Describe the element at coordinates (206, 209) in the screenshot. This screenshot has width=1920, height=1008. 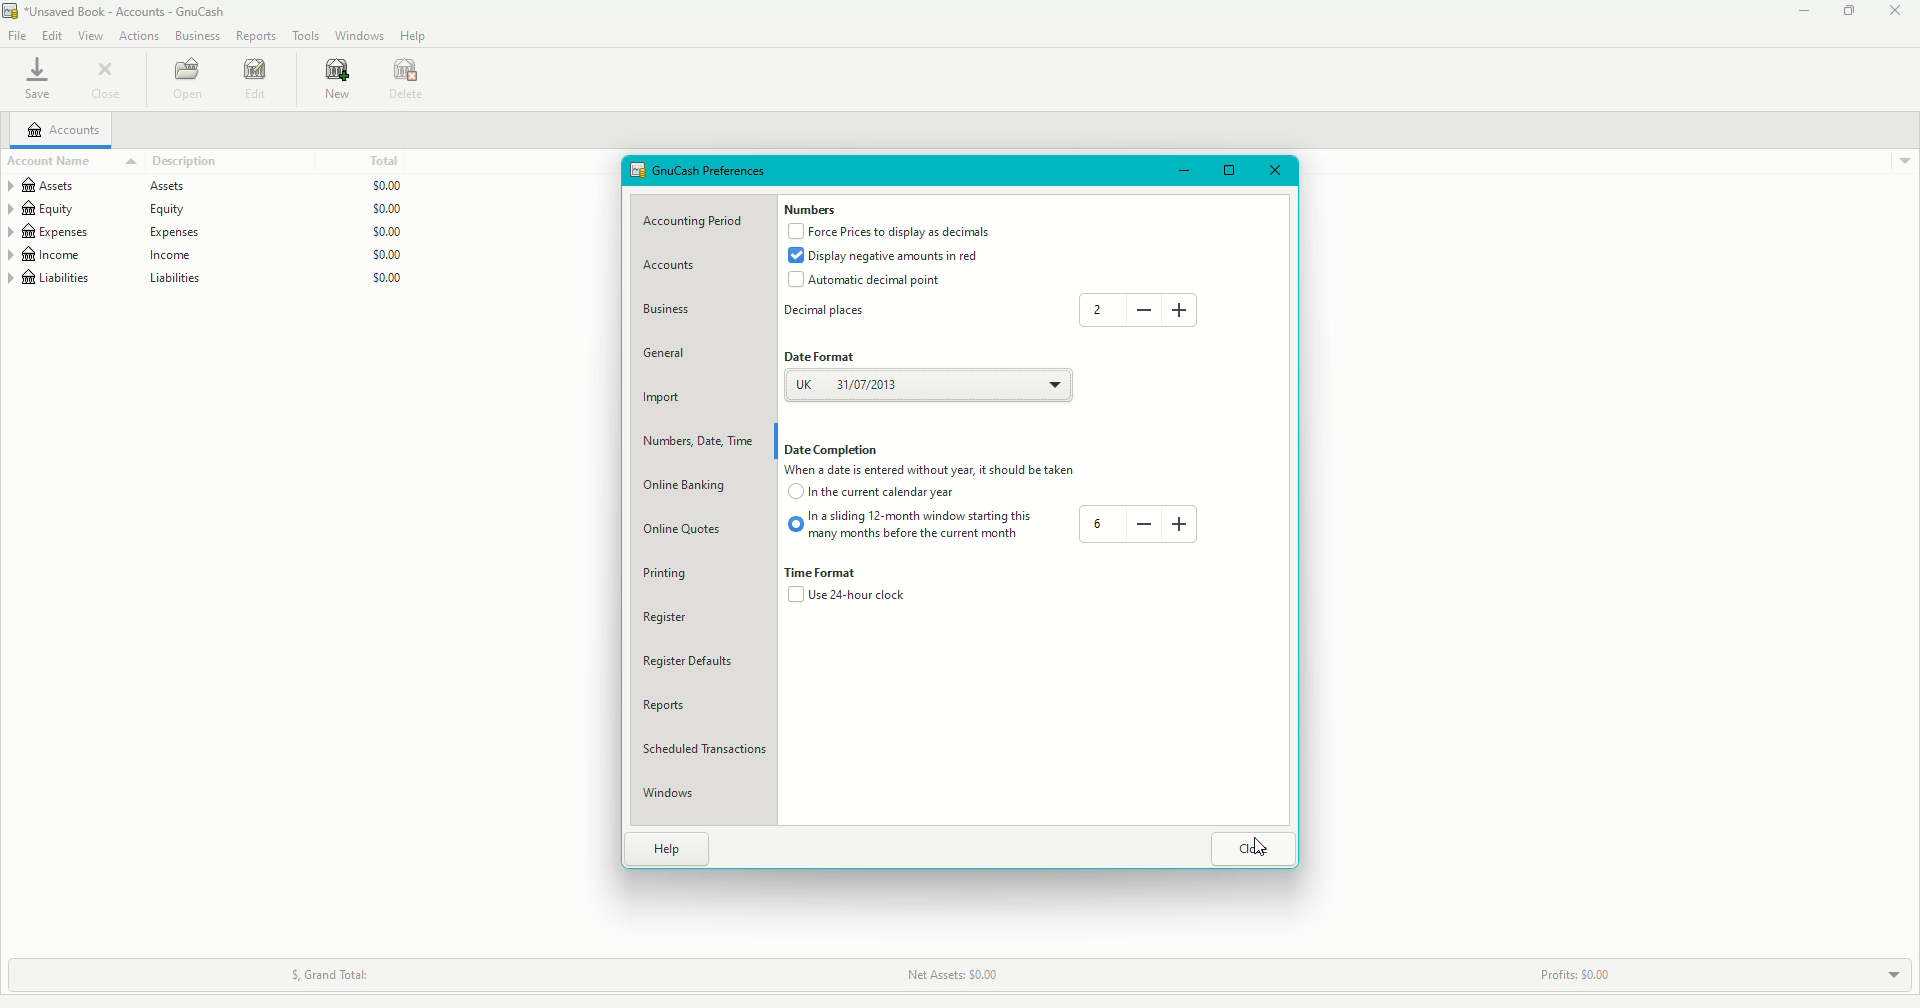
I see `Equity` at that location.